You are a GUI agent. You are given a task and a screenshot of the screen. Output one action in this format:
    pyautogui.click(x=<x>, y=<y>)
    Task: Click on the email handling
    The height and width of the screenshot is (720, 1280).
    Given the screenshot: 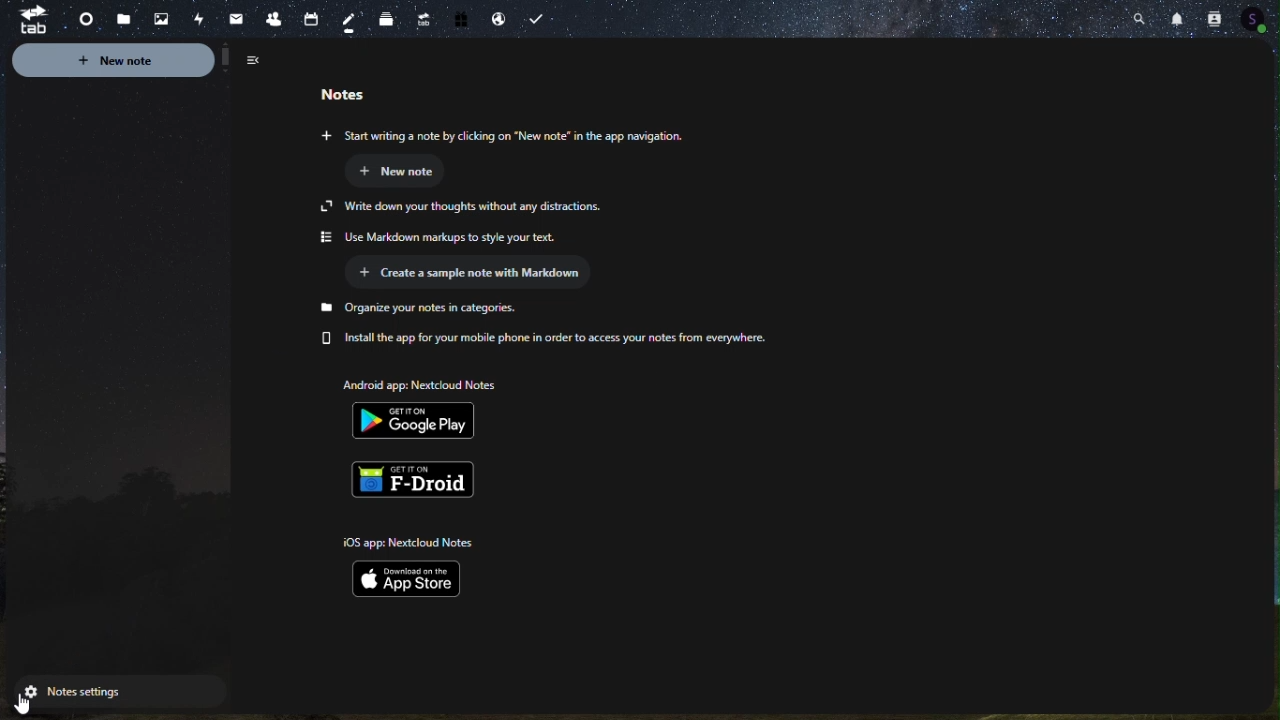 What is the action you would take?
    pyautogui.click(x=494, y=17)
    